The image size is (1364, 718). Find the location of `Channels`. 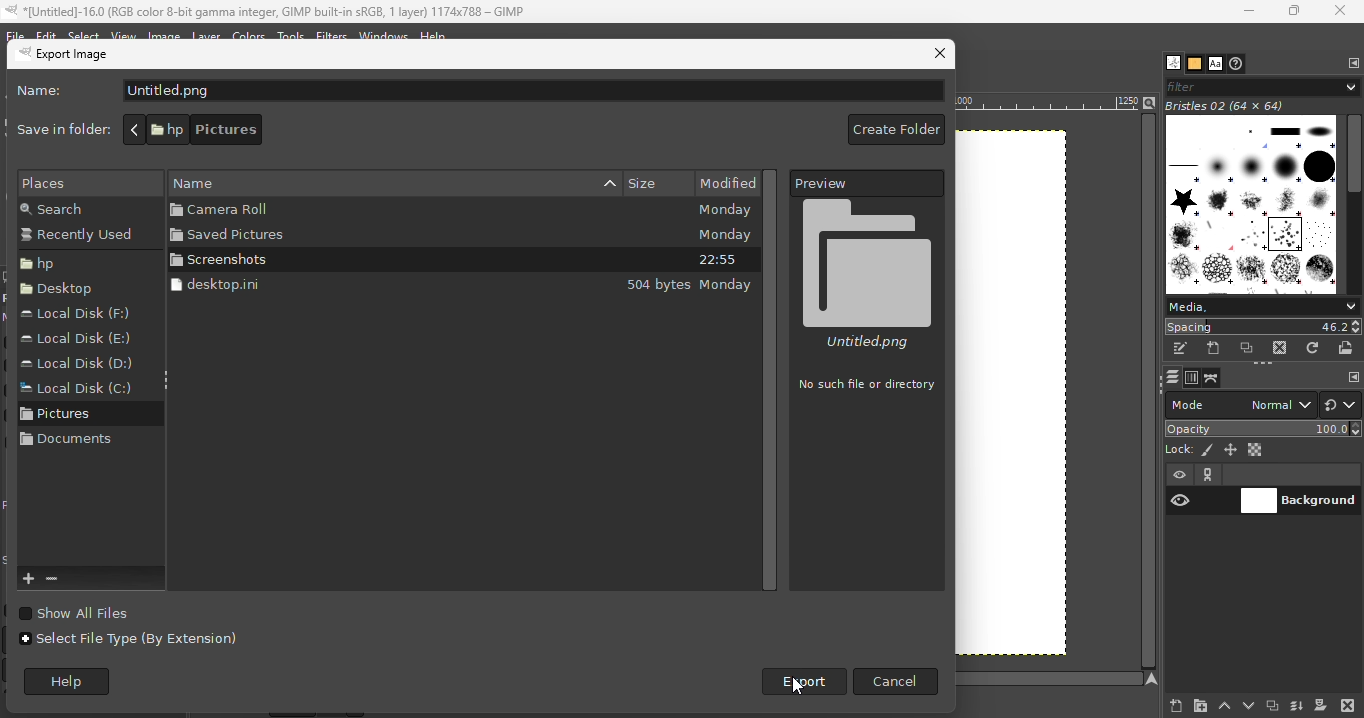

Channels is located at coordinates (1192, 378).